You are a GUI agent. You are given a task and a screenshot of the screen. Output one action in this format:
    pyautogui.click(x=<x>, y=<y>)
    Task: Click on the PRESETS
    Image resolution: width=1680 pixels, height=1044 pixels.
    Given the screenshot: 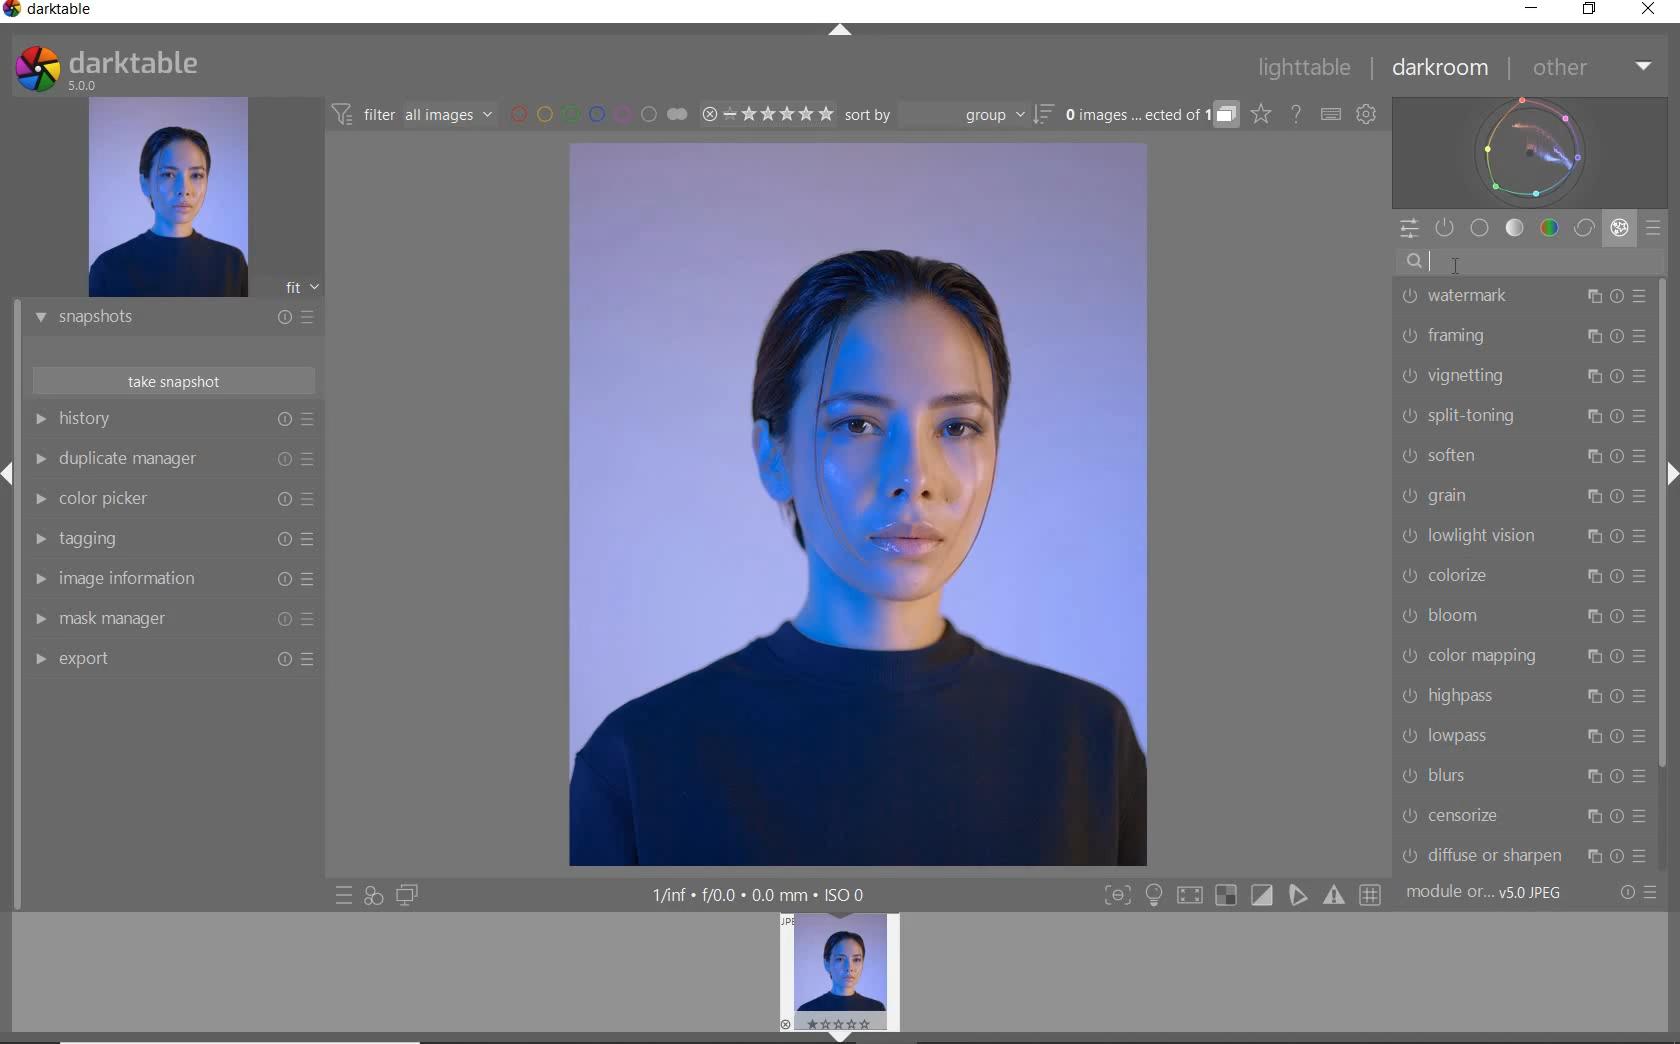 What is the action you would take?
    pyautogui.click(x=1653, y=227)
    